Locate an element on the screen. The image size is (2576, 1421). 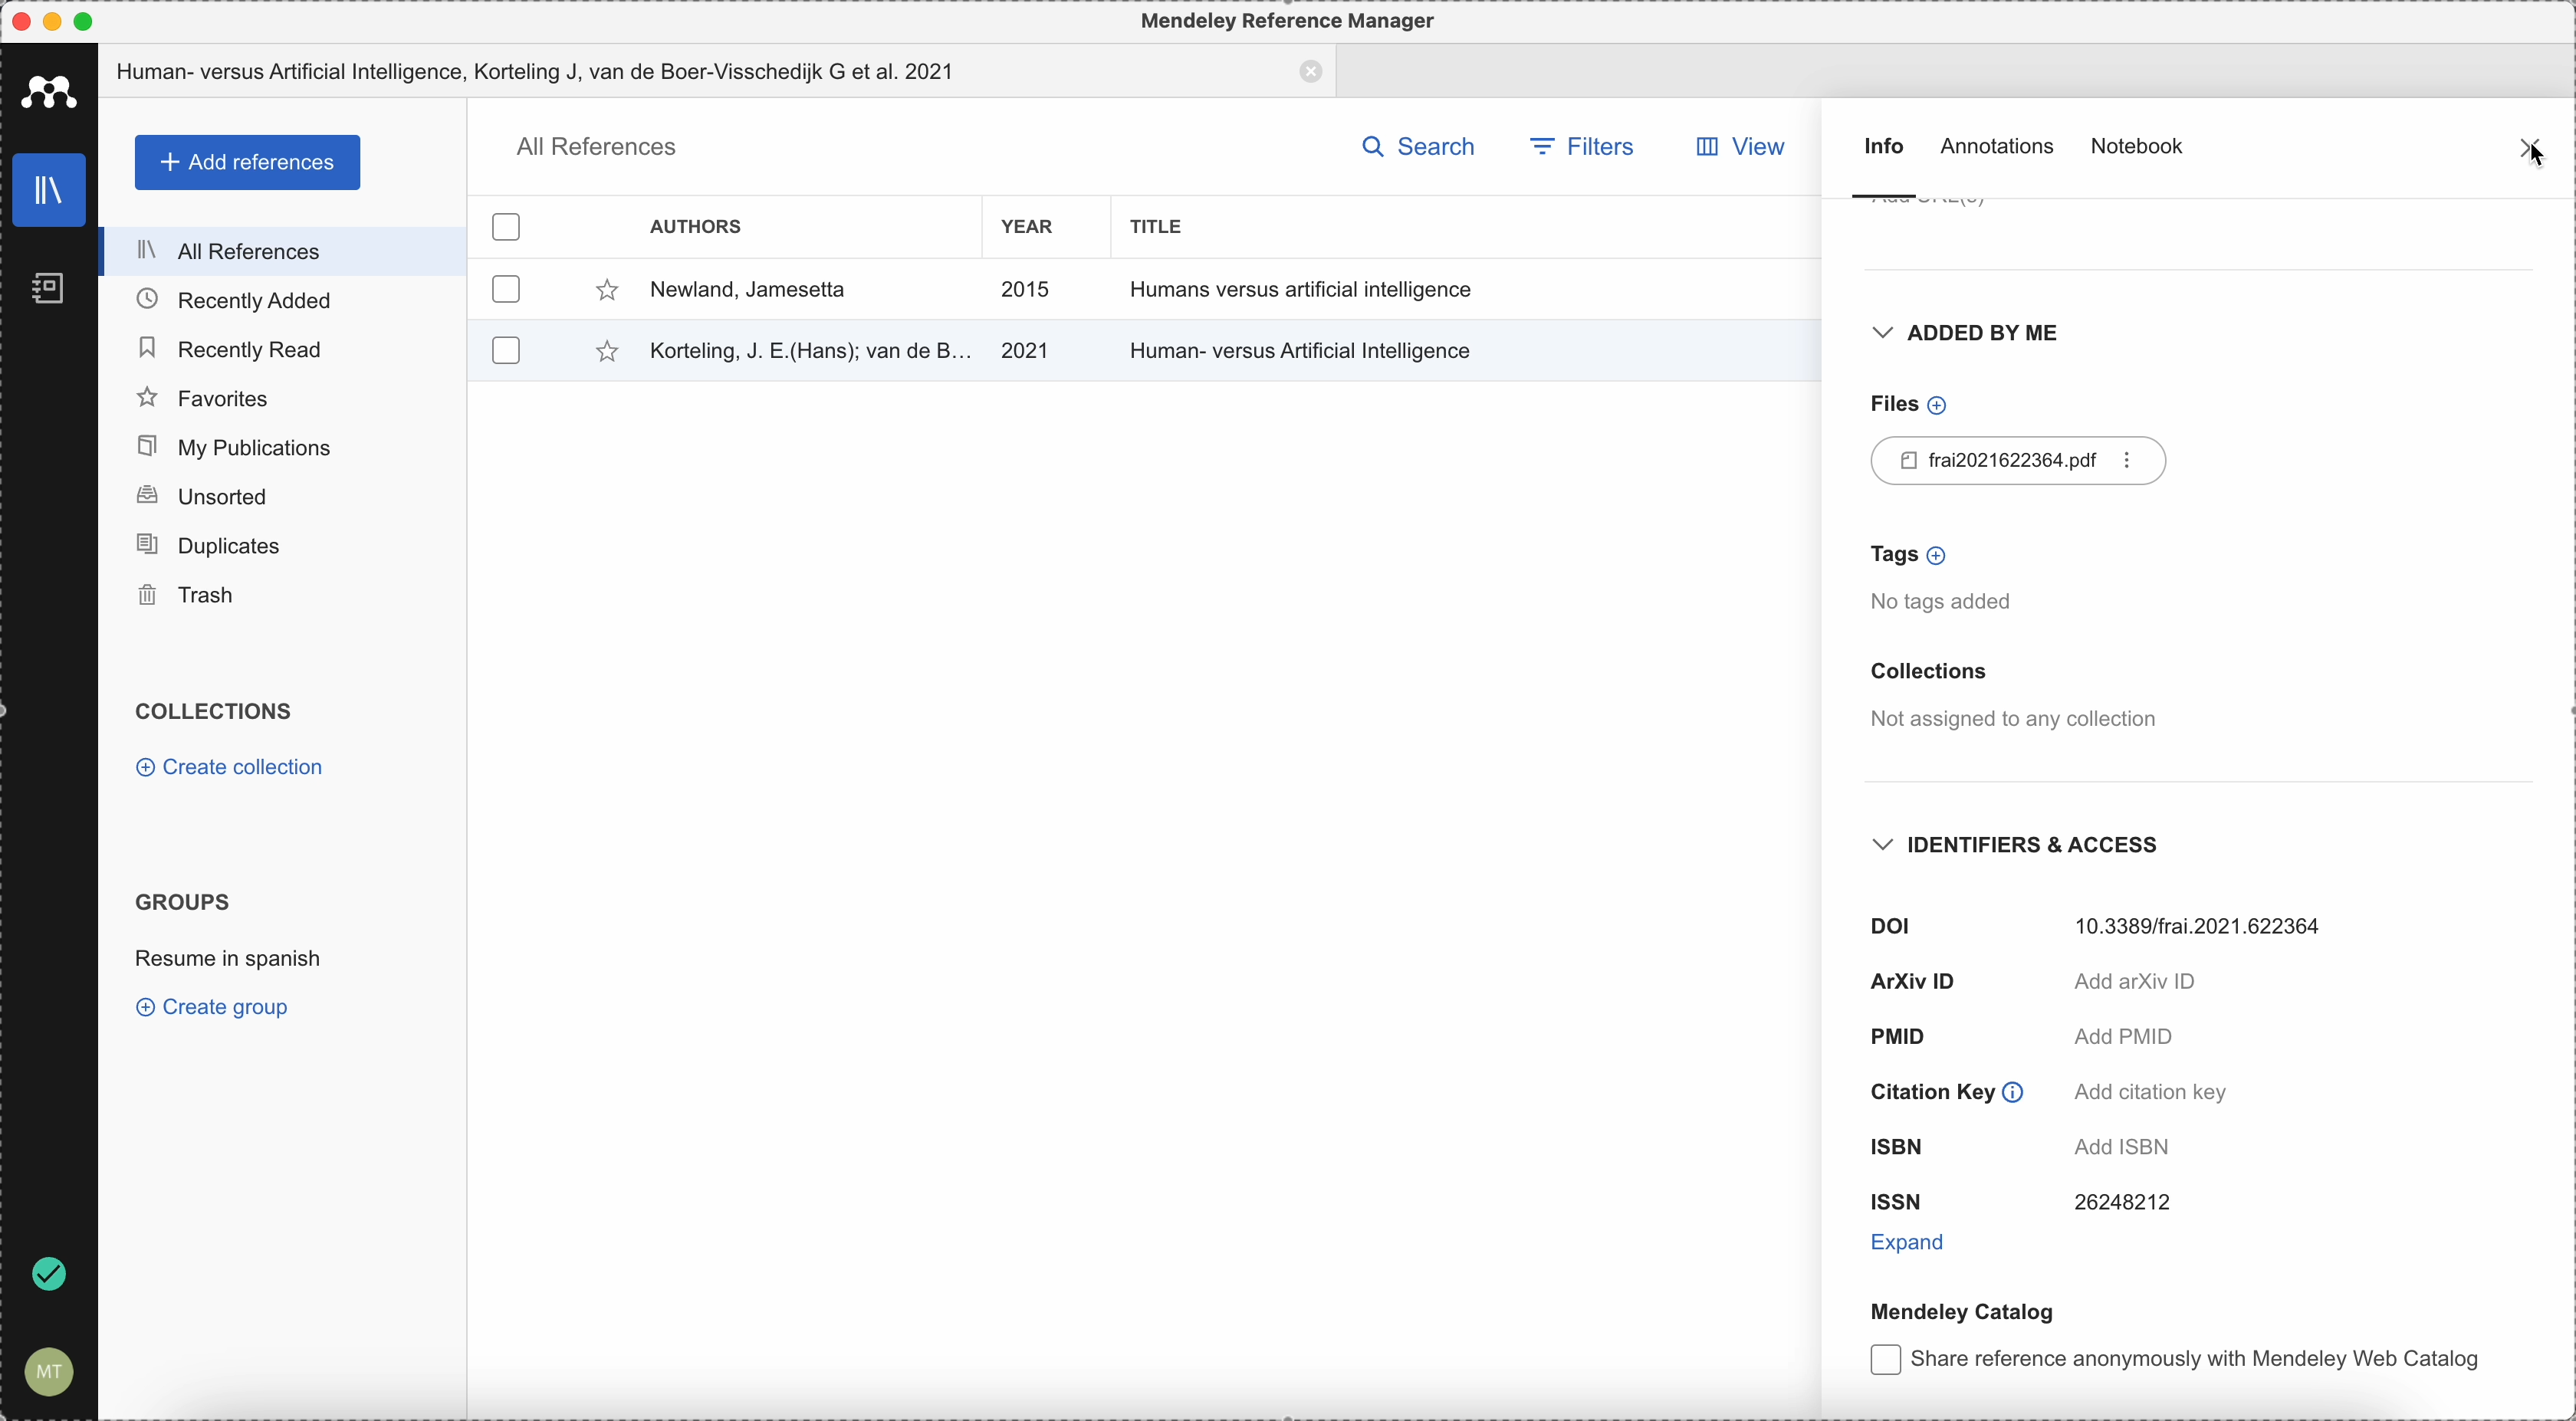
notebooks is located at coordinates (40, 284).